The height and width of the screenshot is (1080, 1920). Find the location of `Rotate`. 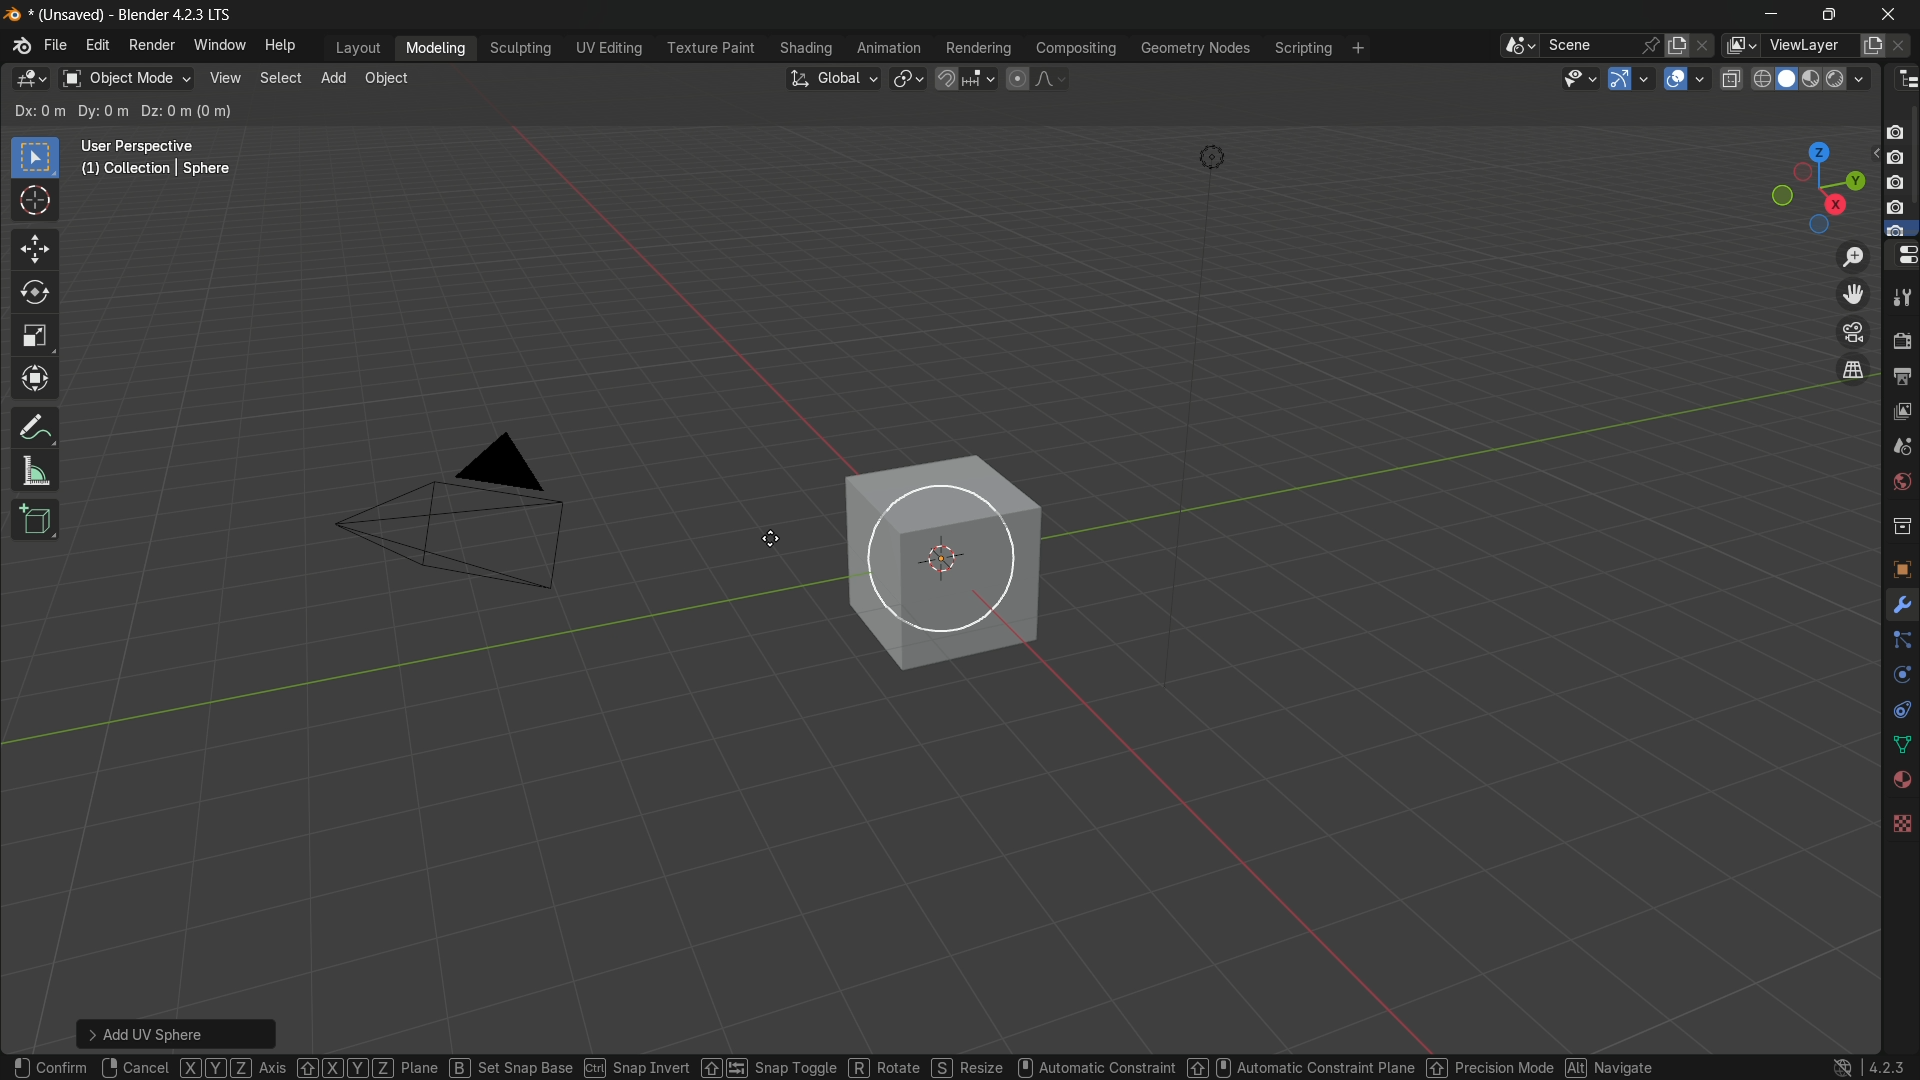

Rotate is located at coordinates (880, 1067).